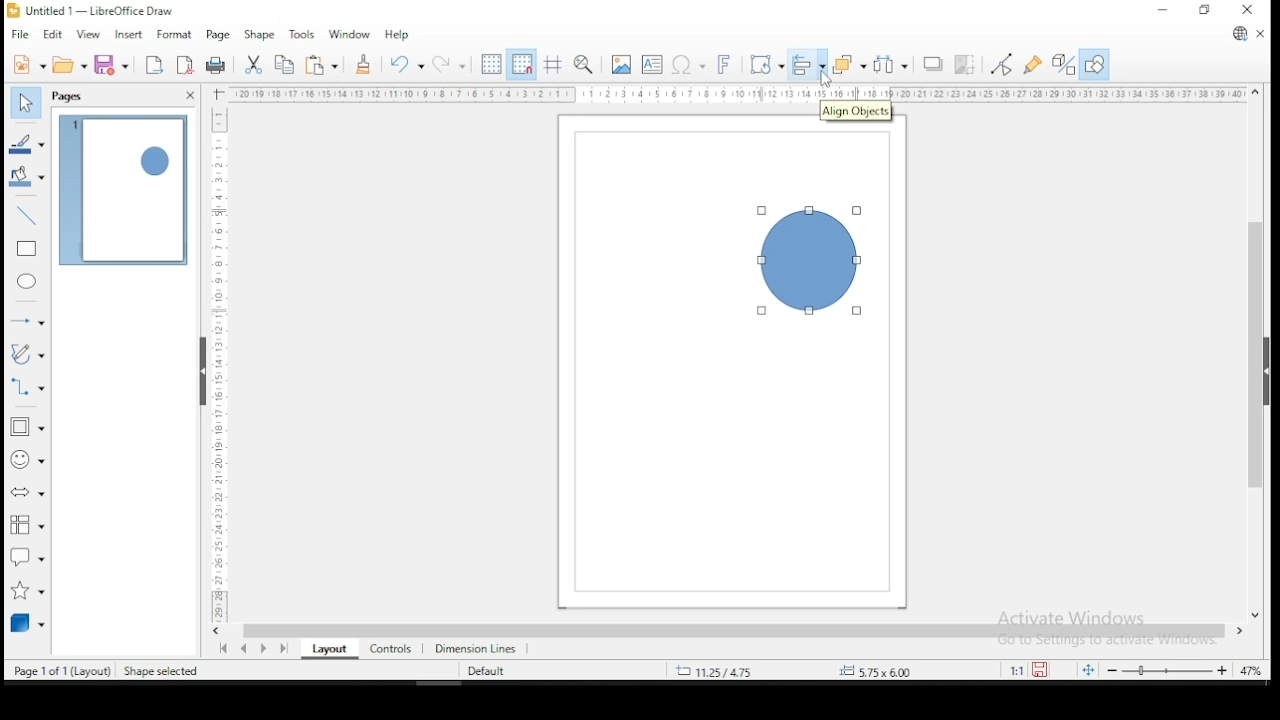 The height and width of the screenshot is (720, 1280). Describe the element at coordinates (215, 355) in the screenshot. I see `vertical scale` at that location.